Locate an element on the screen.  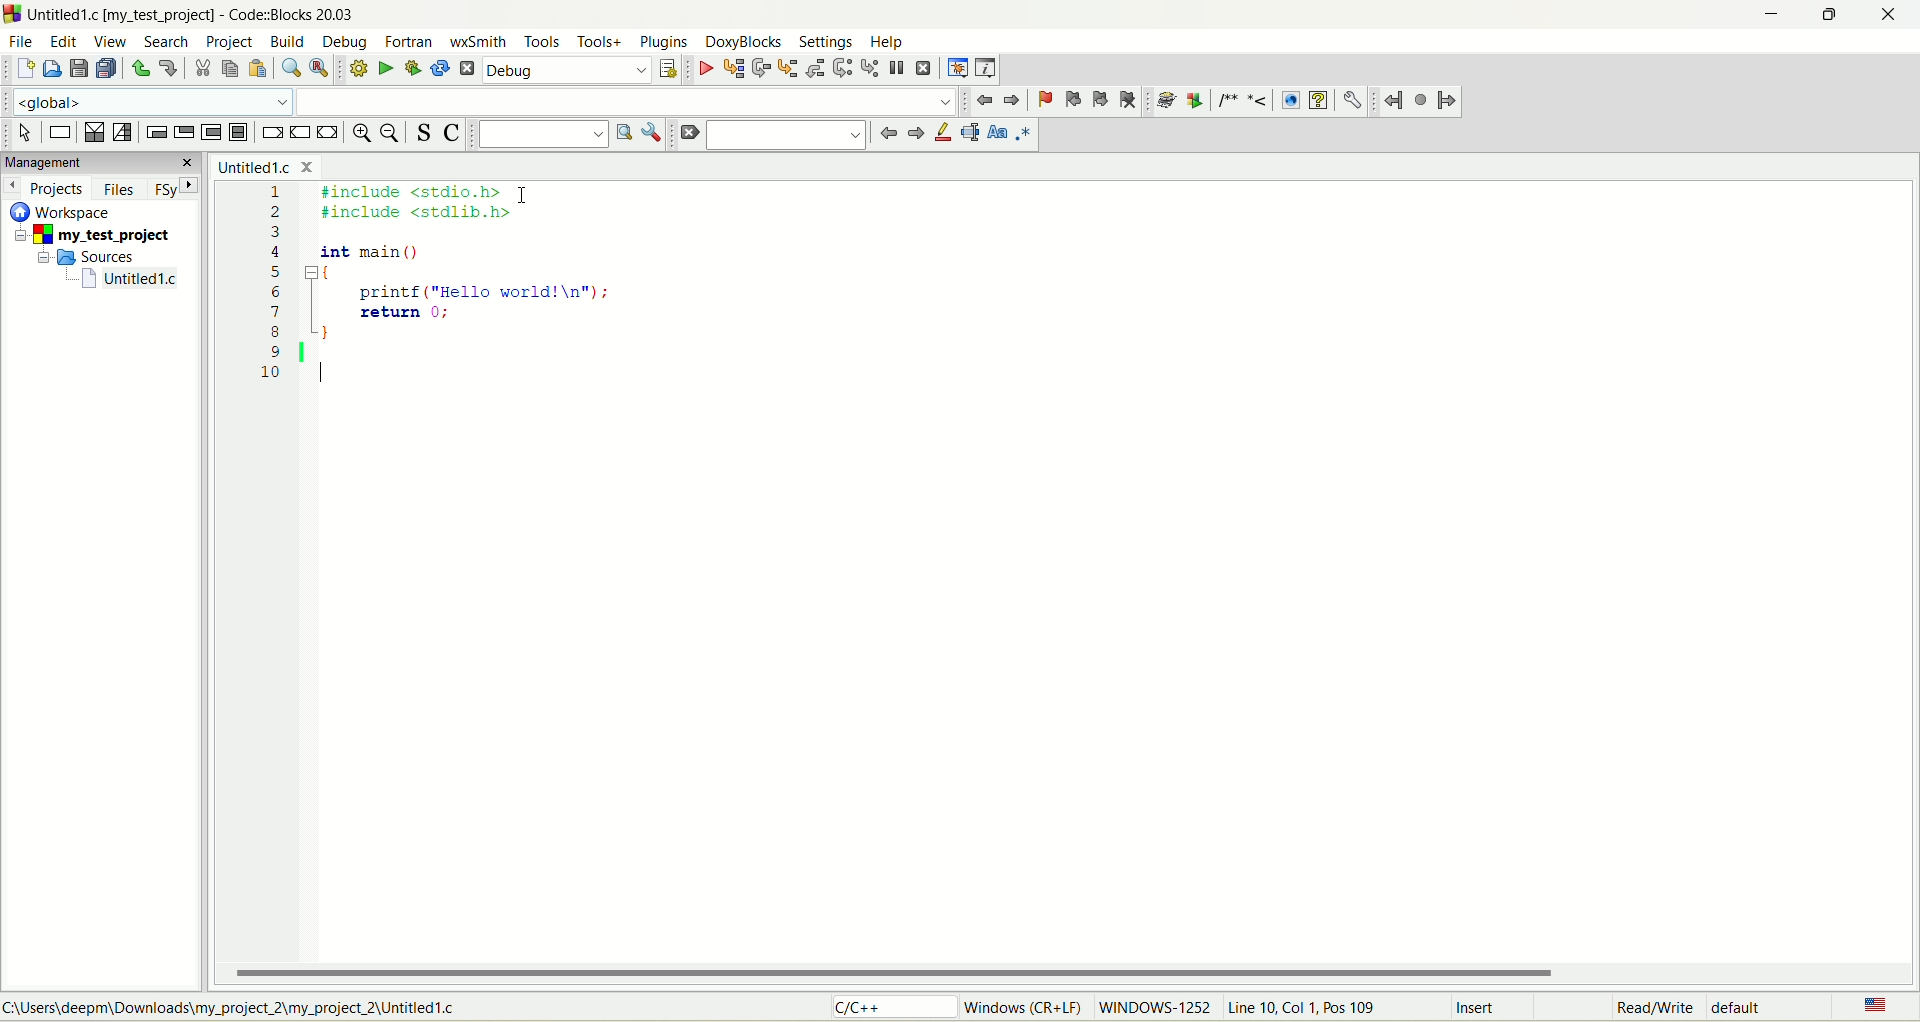
untitled1.c is located at coordinates (273, 166).